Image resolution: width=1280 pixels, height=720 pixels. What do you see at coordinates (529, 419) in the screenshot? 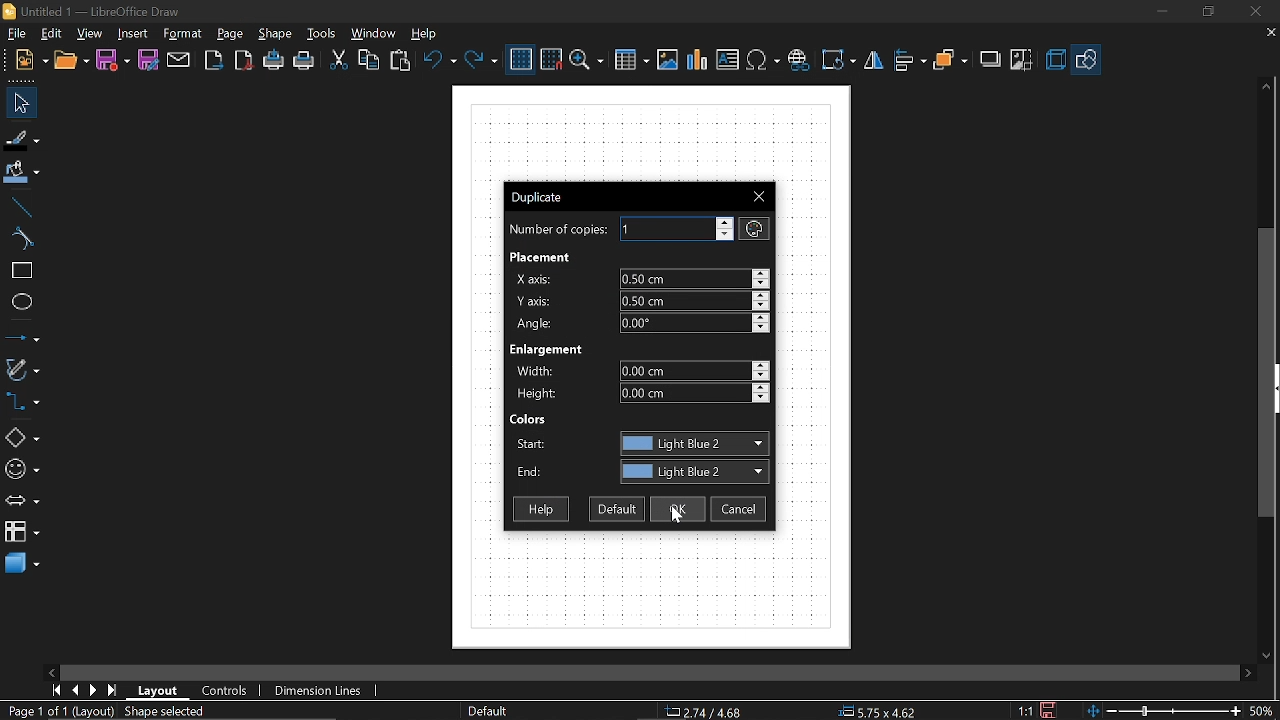
I see `Colors` at bounding box center [529, 419].